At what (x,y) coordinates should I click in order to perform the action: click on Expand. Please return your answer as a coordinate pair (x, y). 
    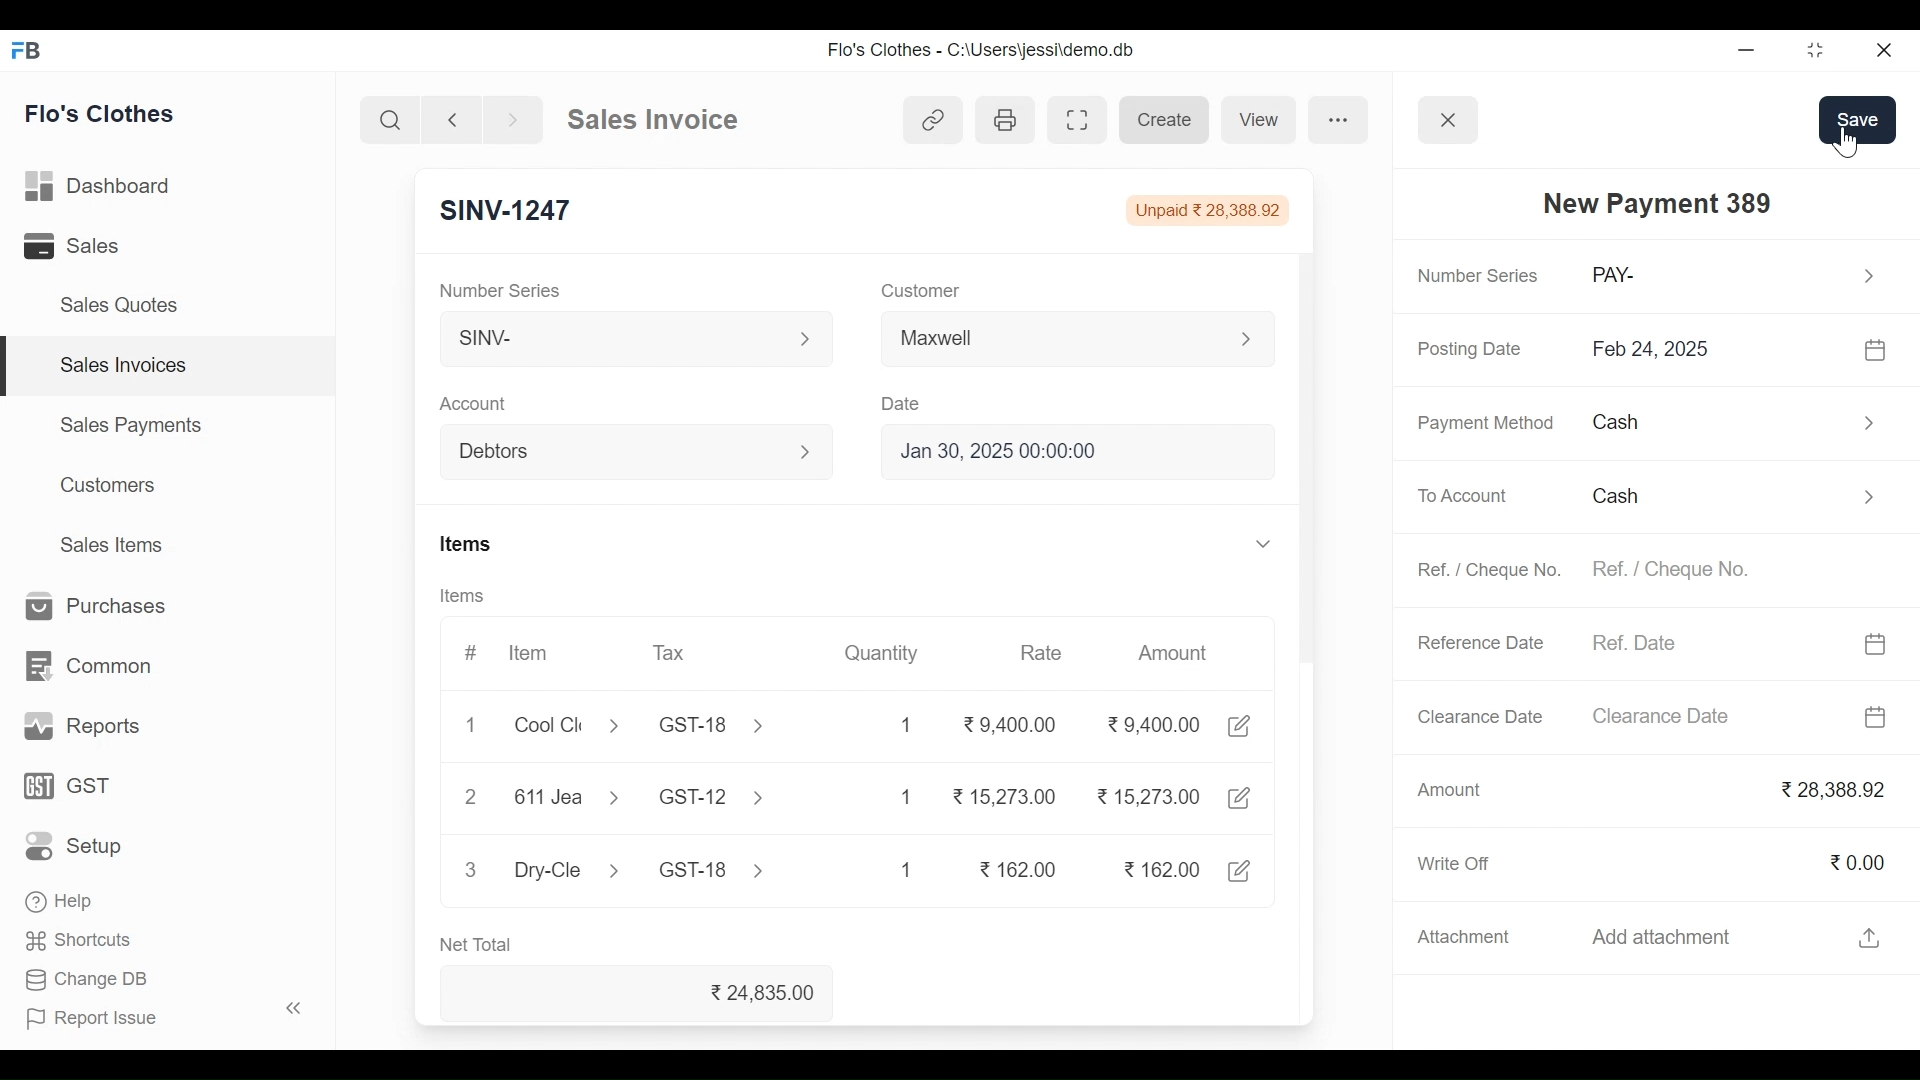
    Looking at the image, I should click on (1873, 421).